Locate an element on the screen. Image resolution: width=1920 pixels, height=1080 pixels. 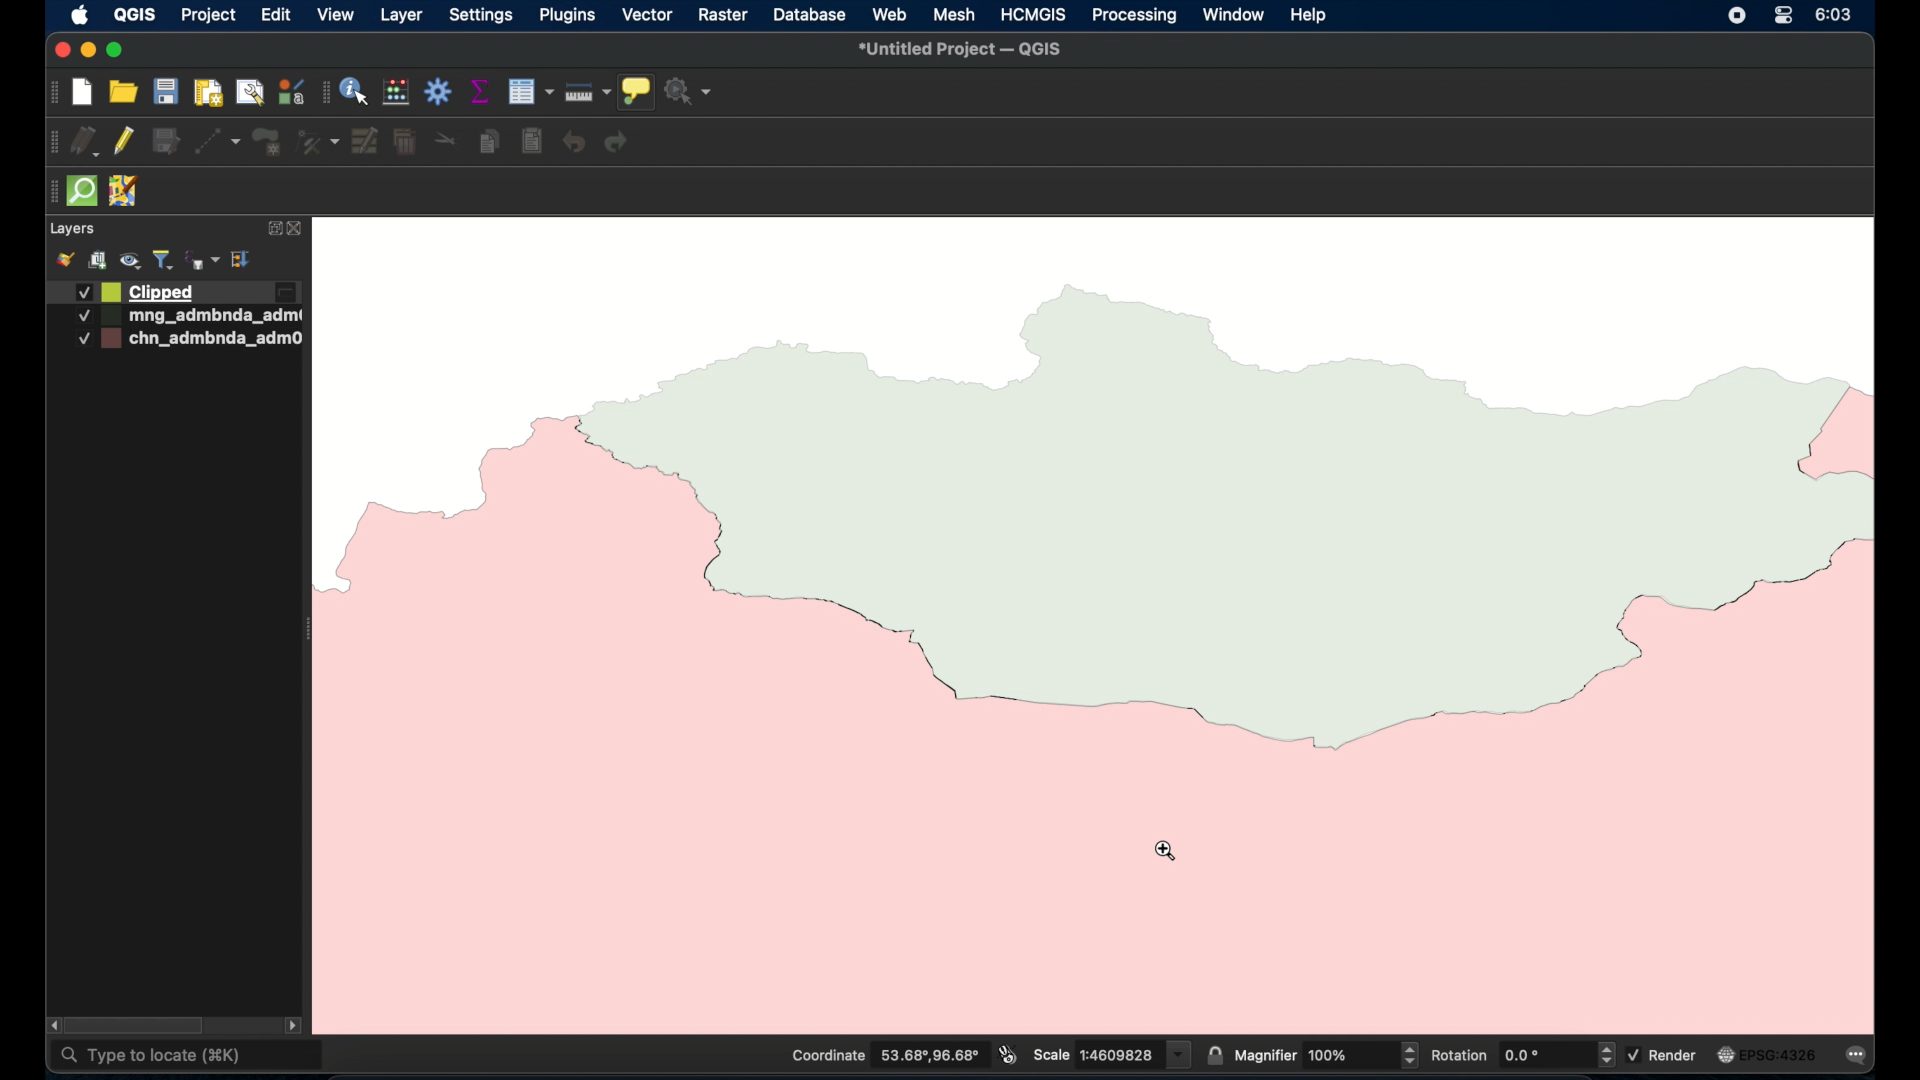
show statistical summary is located at coordinates (481, 91).